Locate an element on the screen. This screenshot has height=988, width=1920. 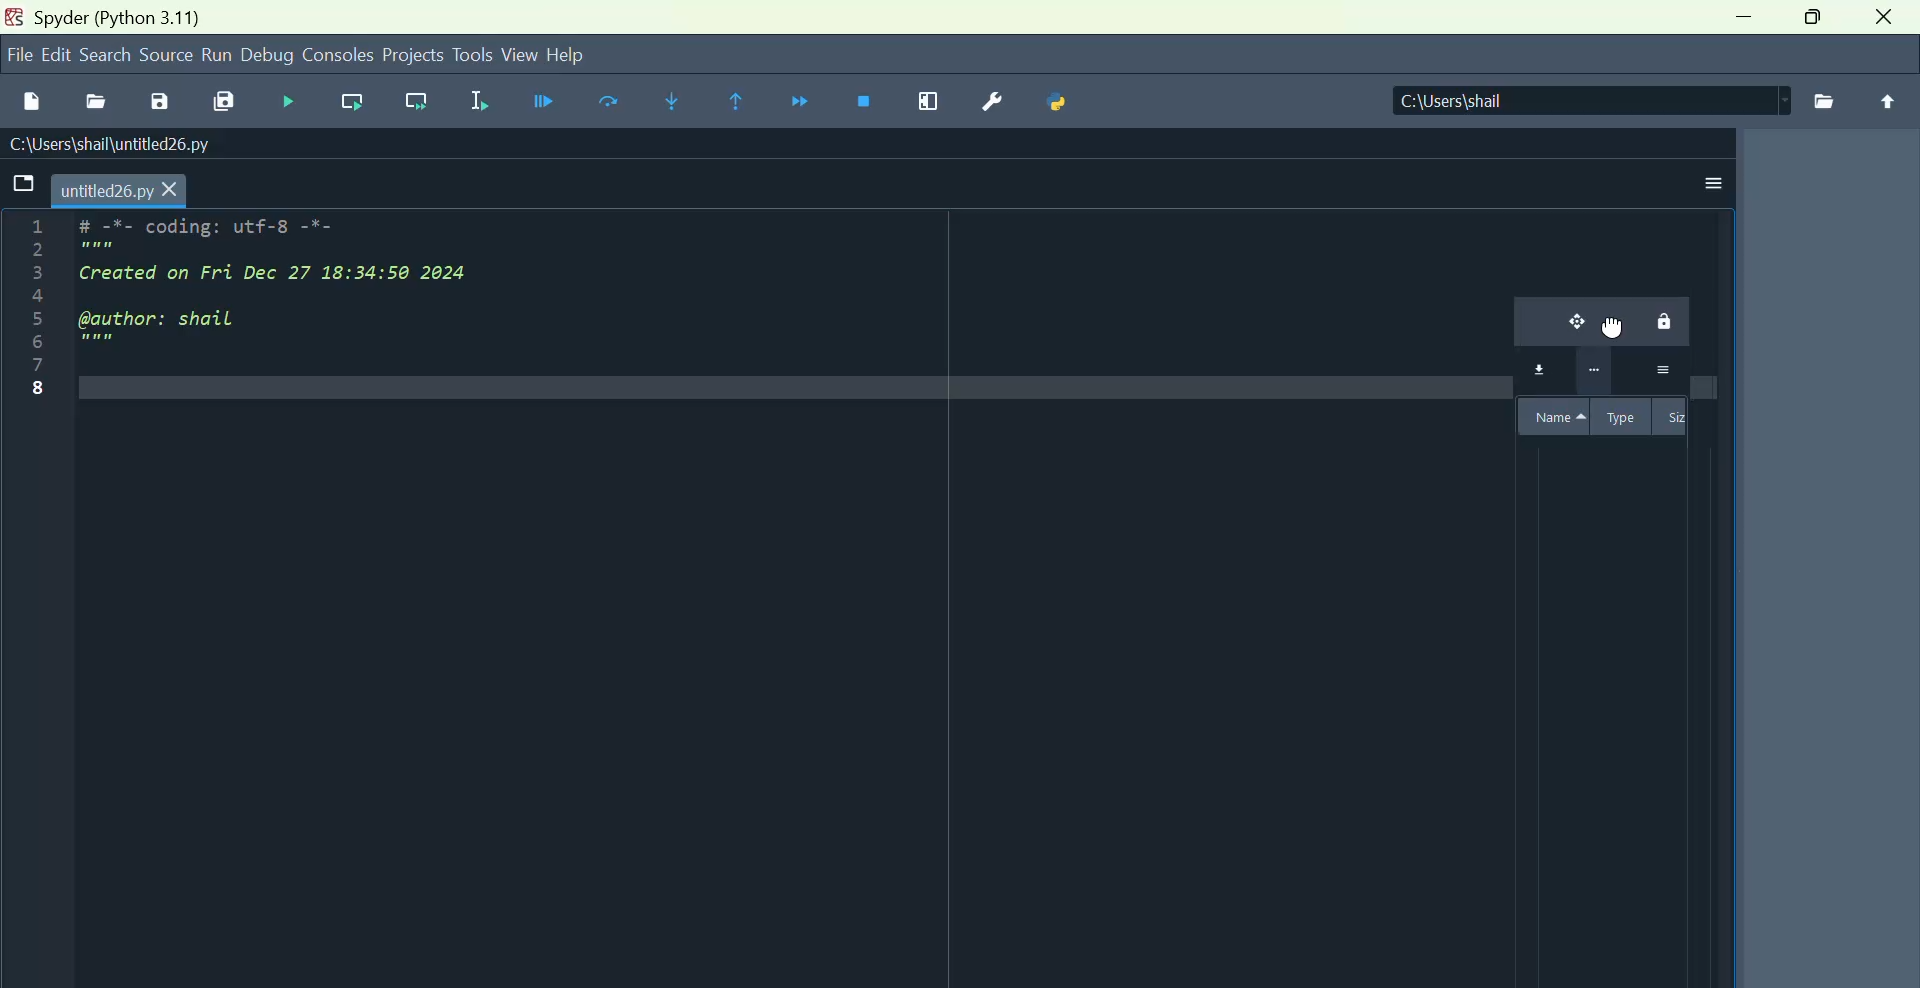
Continue execution until next function is located at coordinates (804, 104).